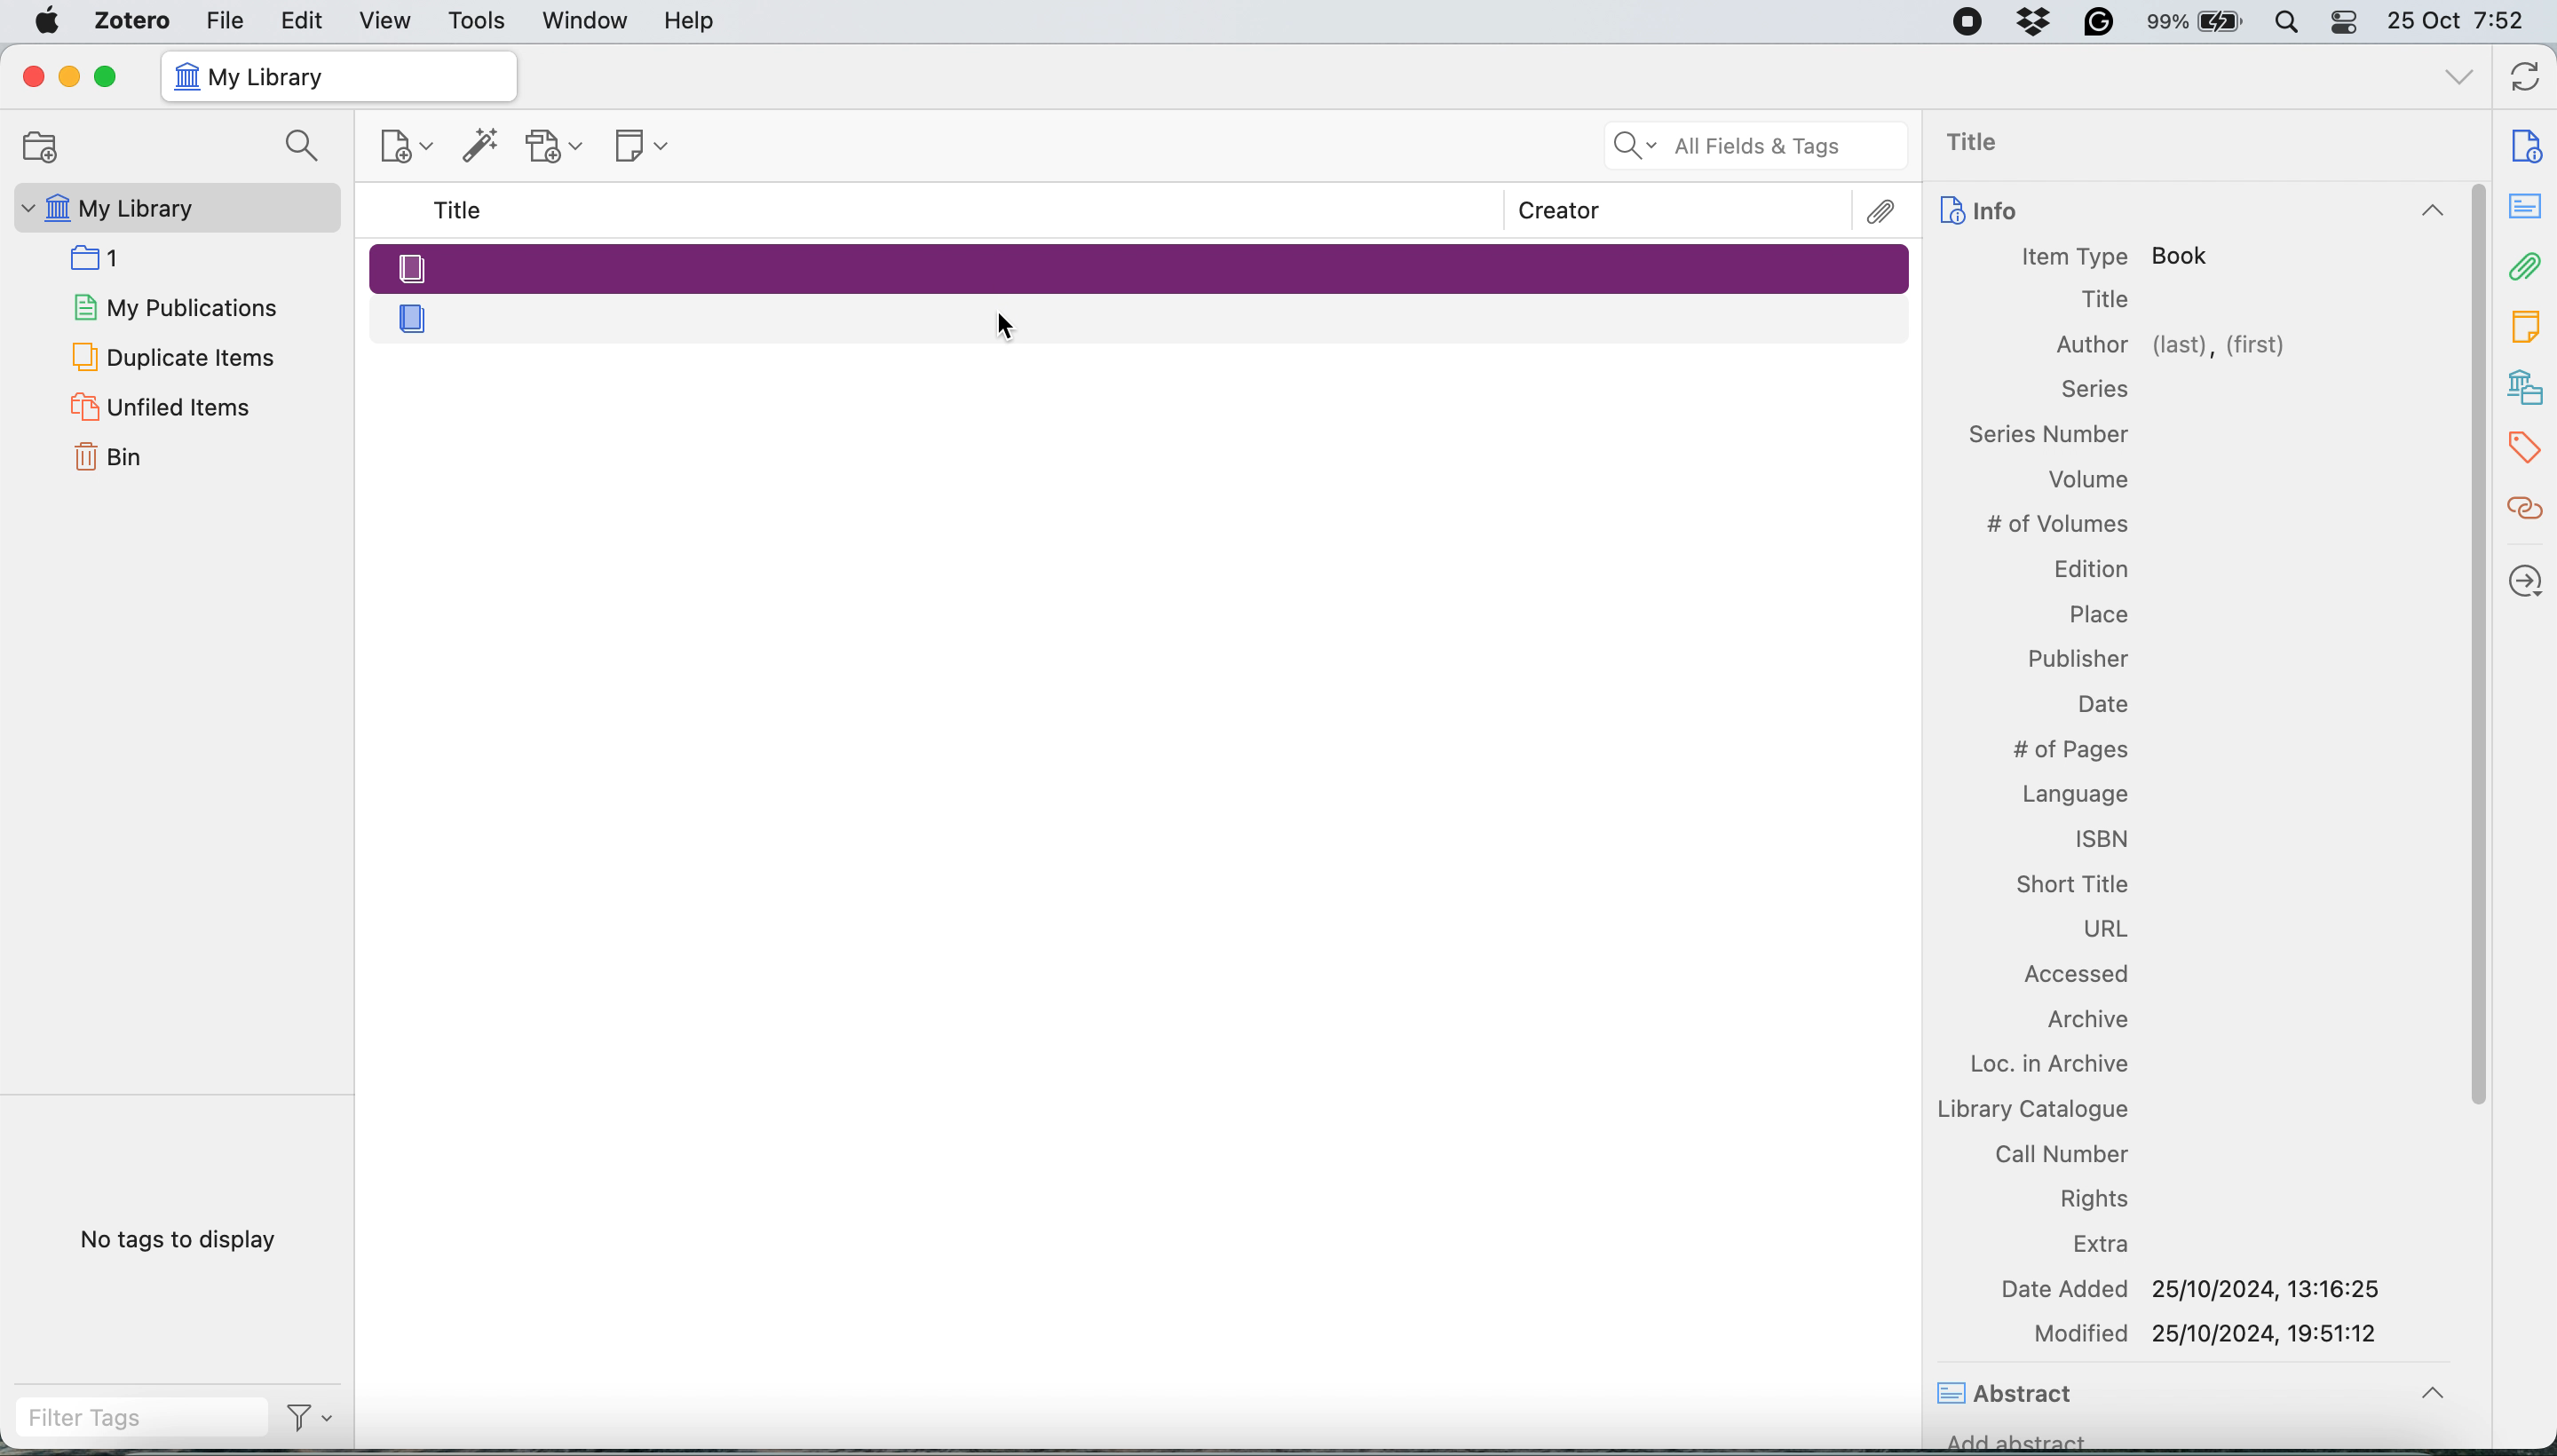 The width and height of the screenshot is (2557, 1456). I want to click on Author (last), (first), so click(2173, 346).